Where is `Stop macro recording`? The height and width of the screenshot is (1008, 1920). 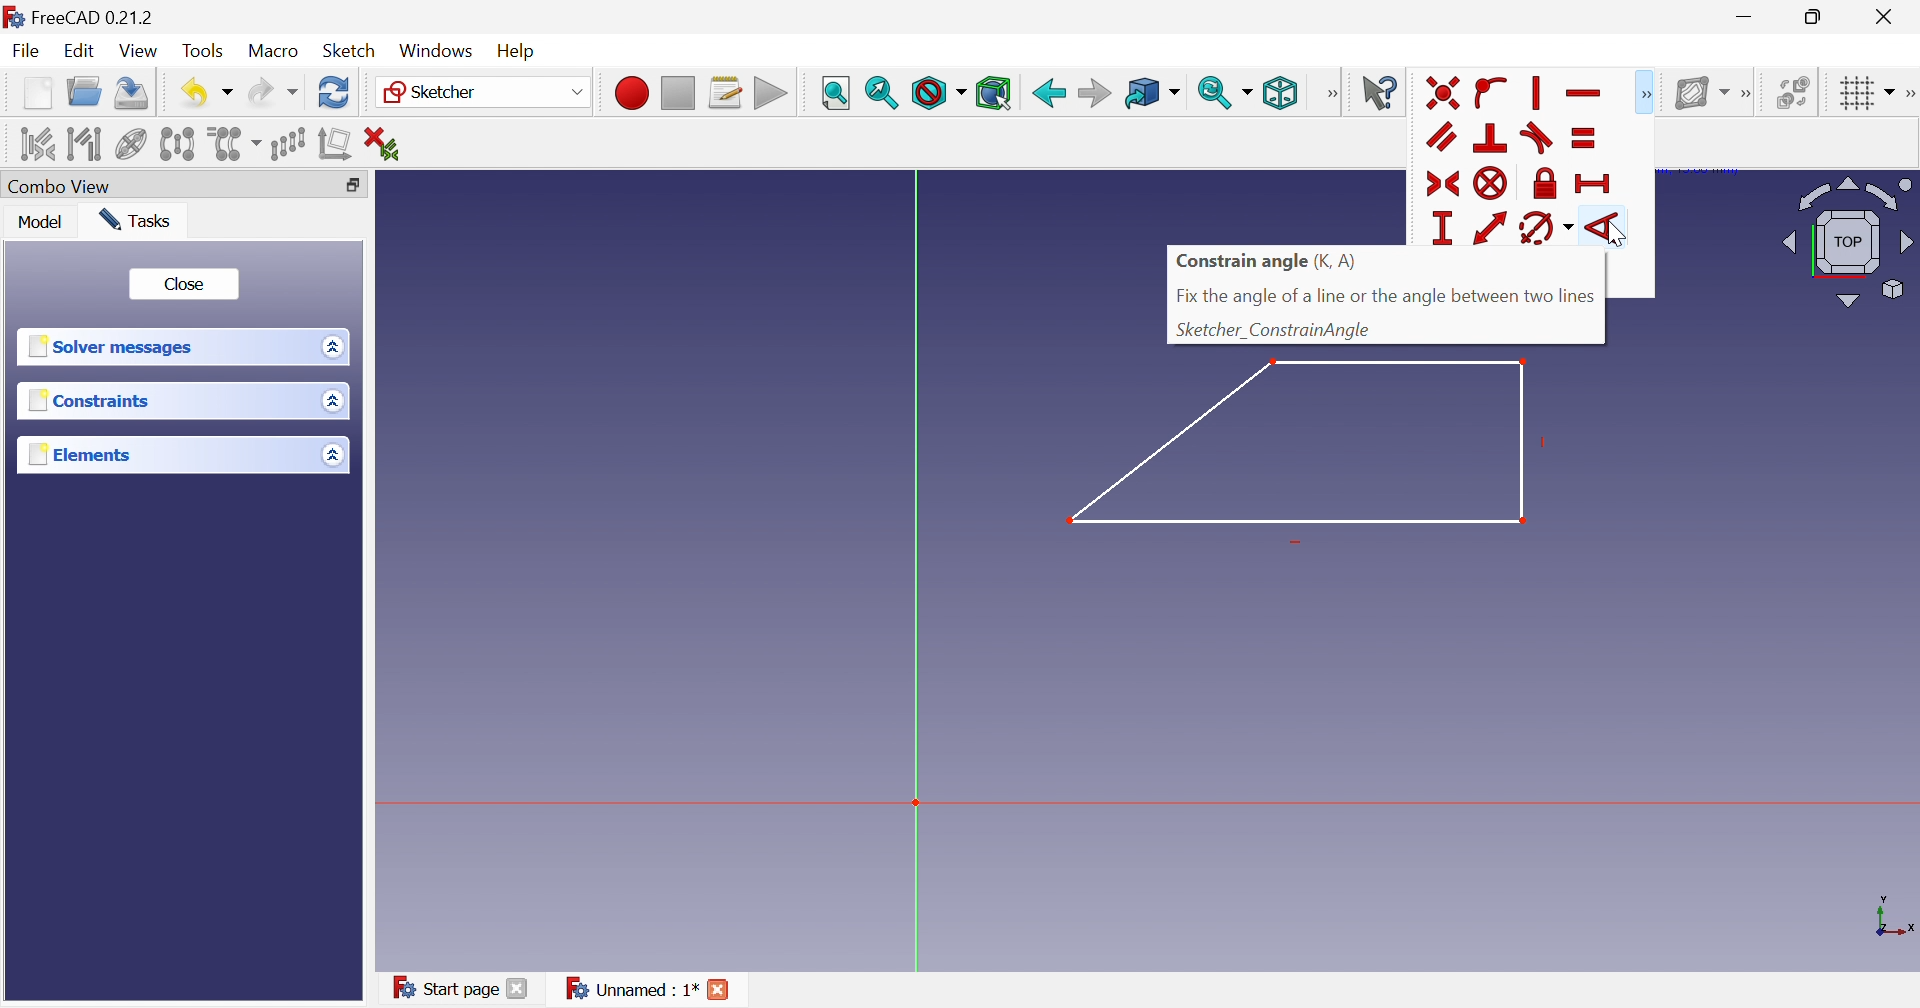
Stop macro recording is located at coordinates (677, 91).